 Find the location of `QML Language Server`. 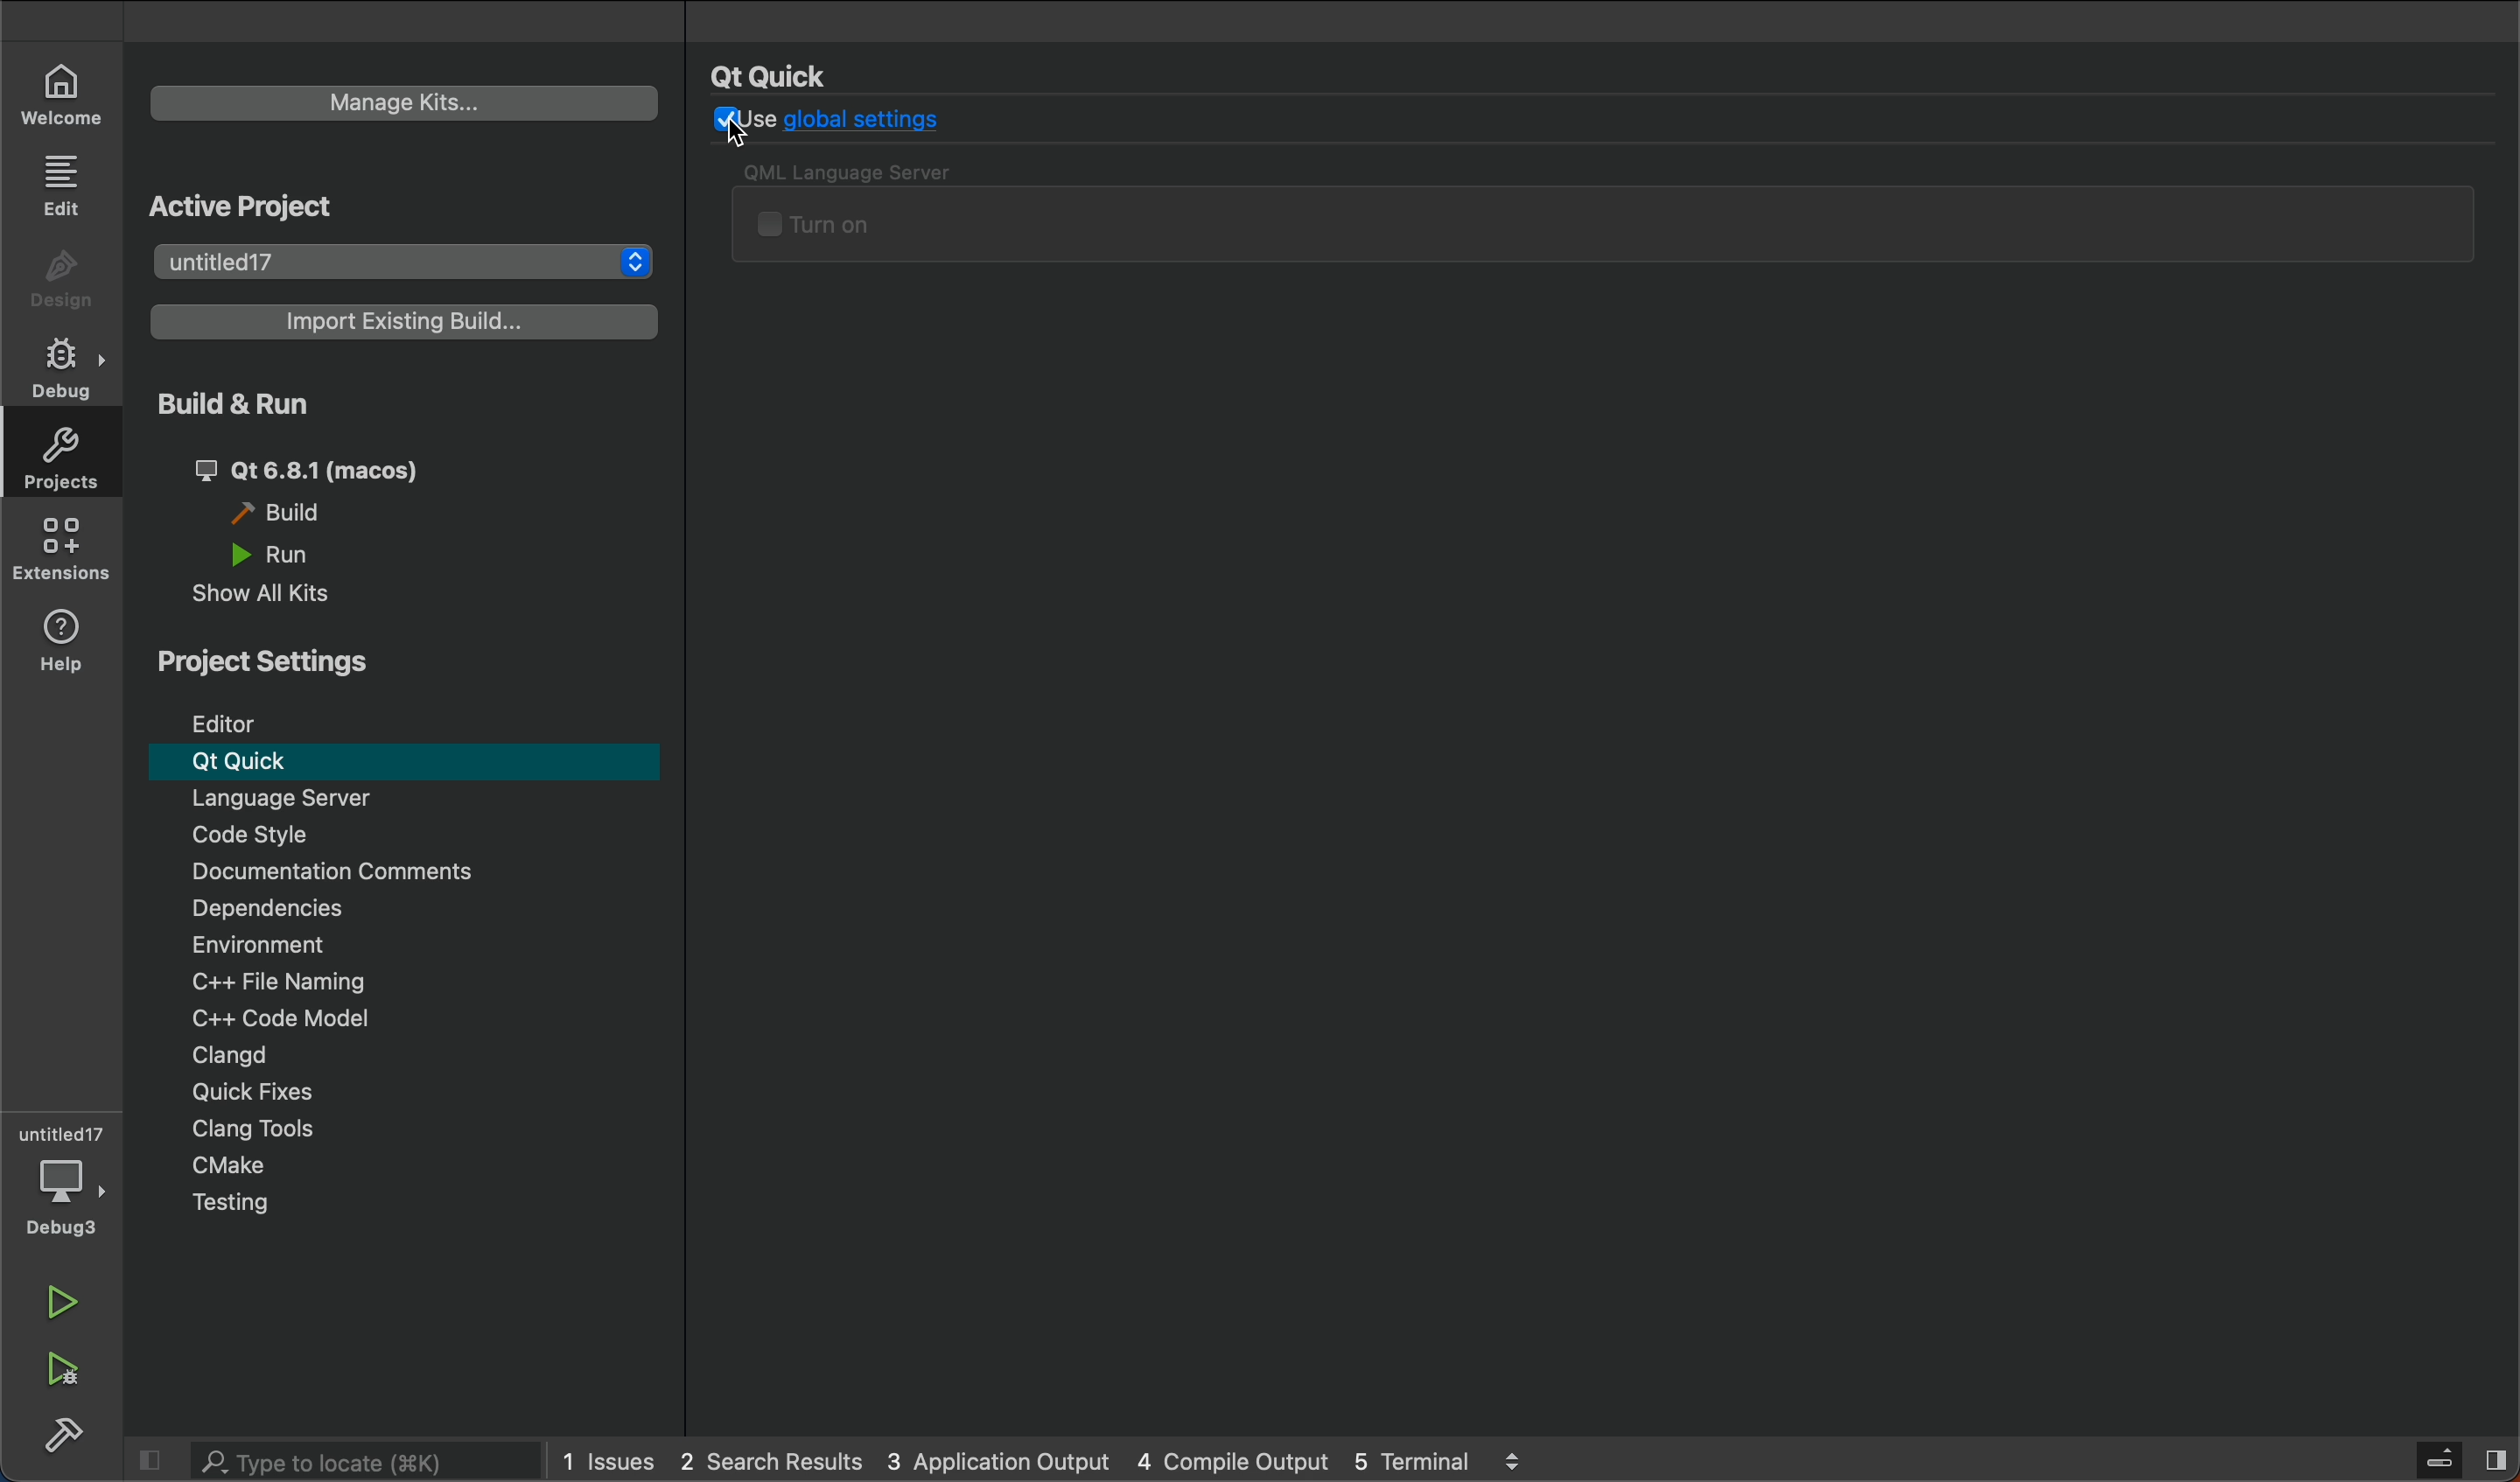

QML Language Server is located at coordinates (869, 170).